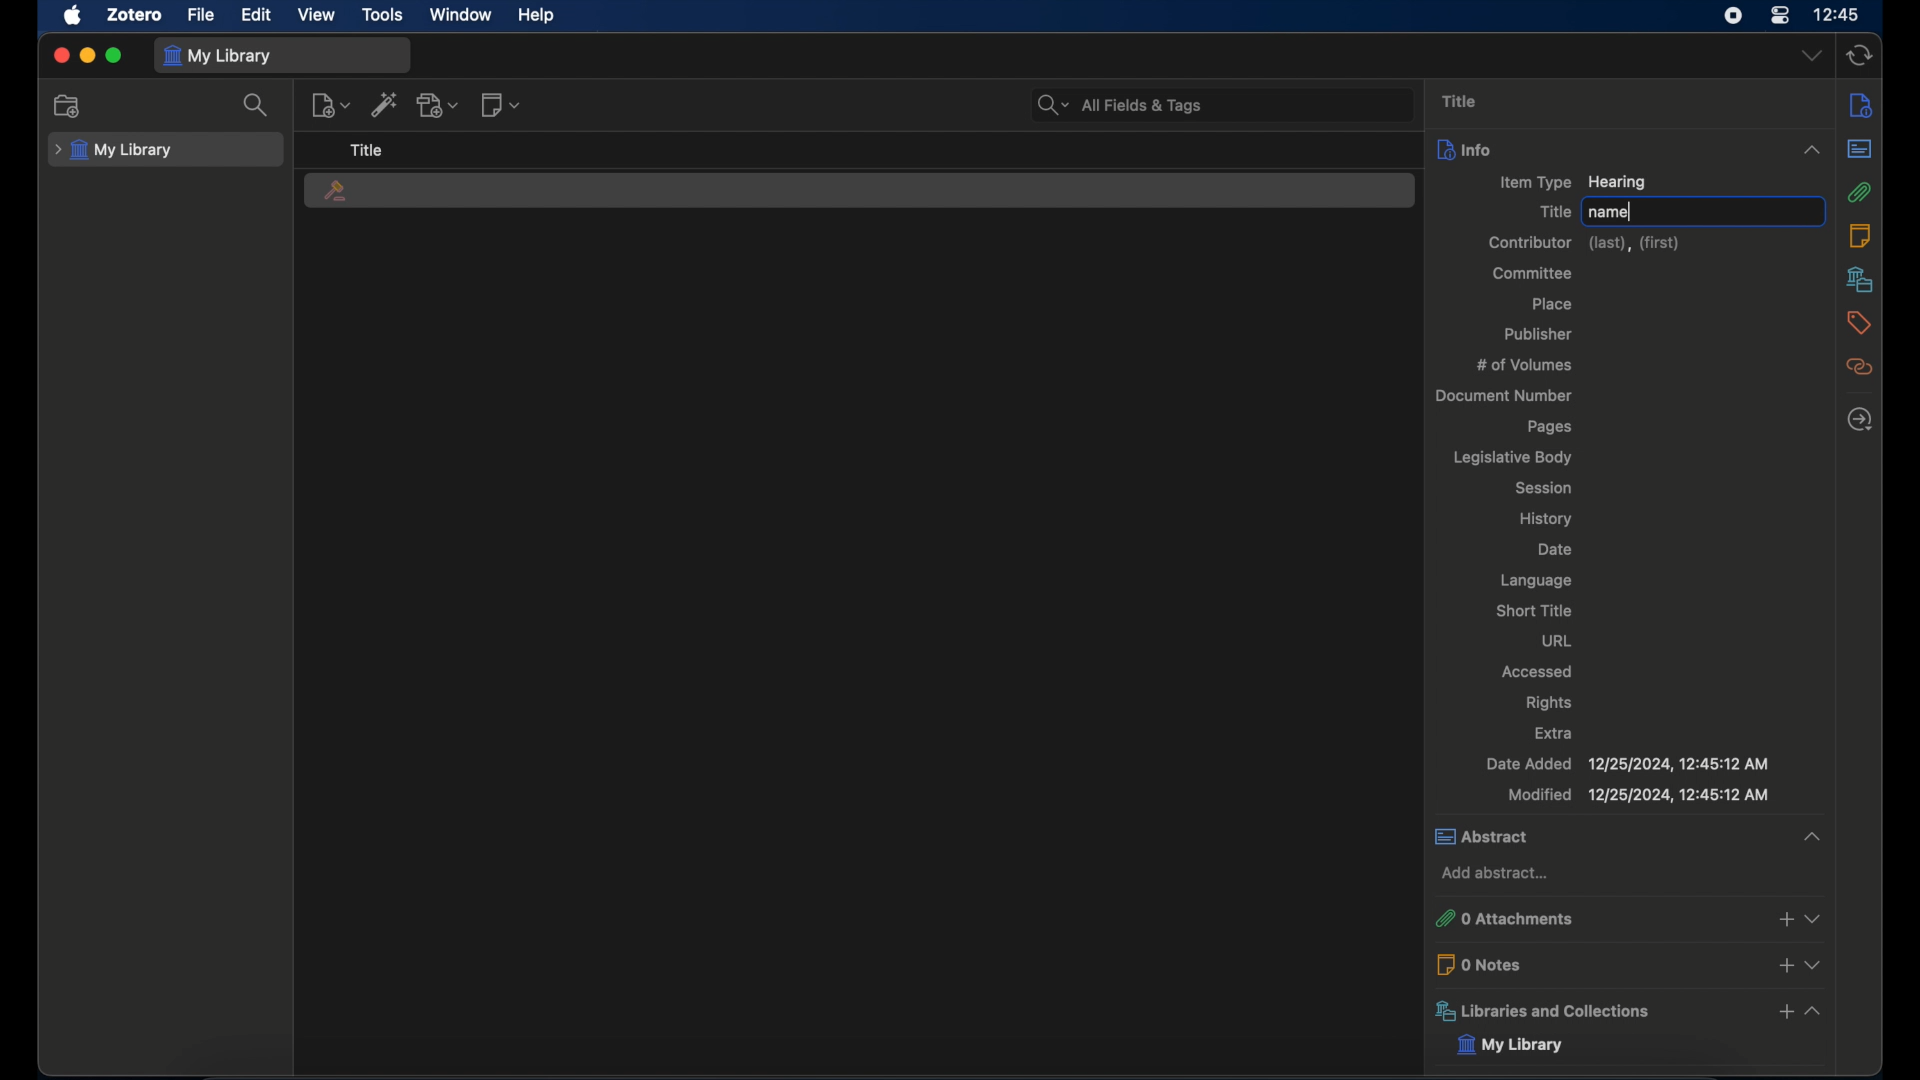  Describe the element at coordinates (256, 105) in the screenshot. I see `search` at that location.